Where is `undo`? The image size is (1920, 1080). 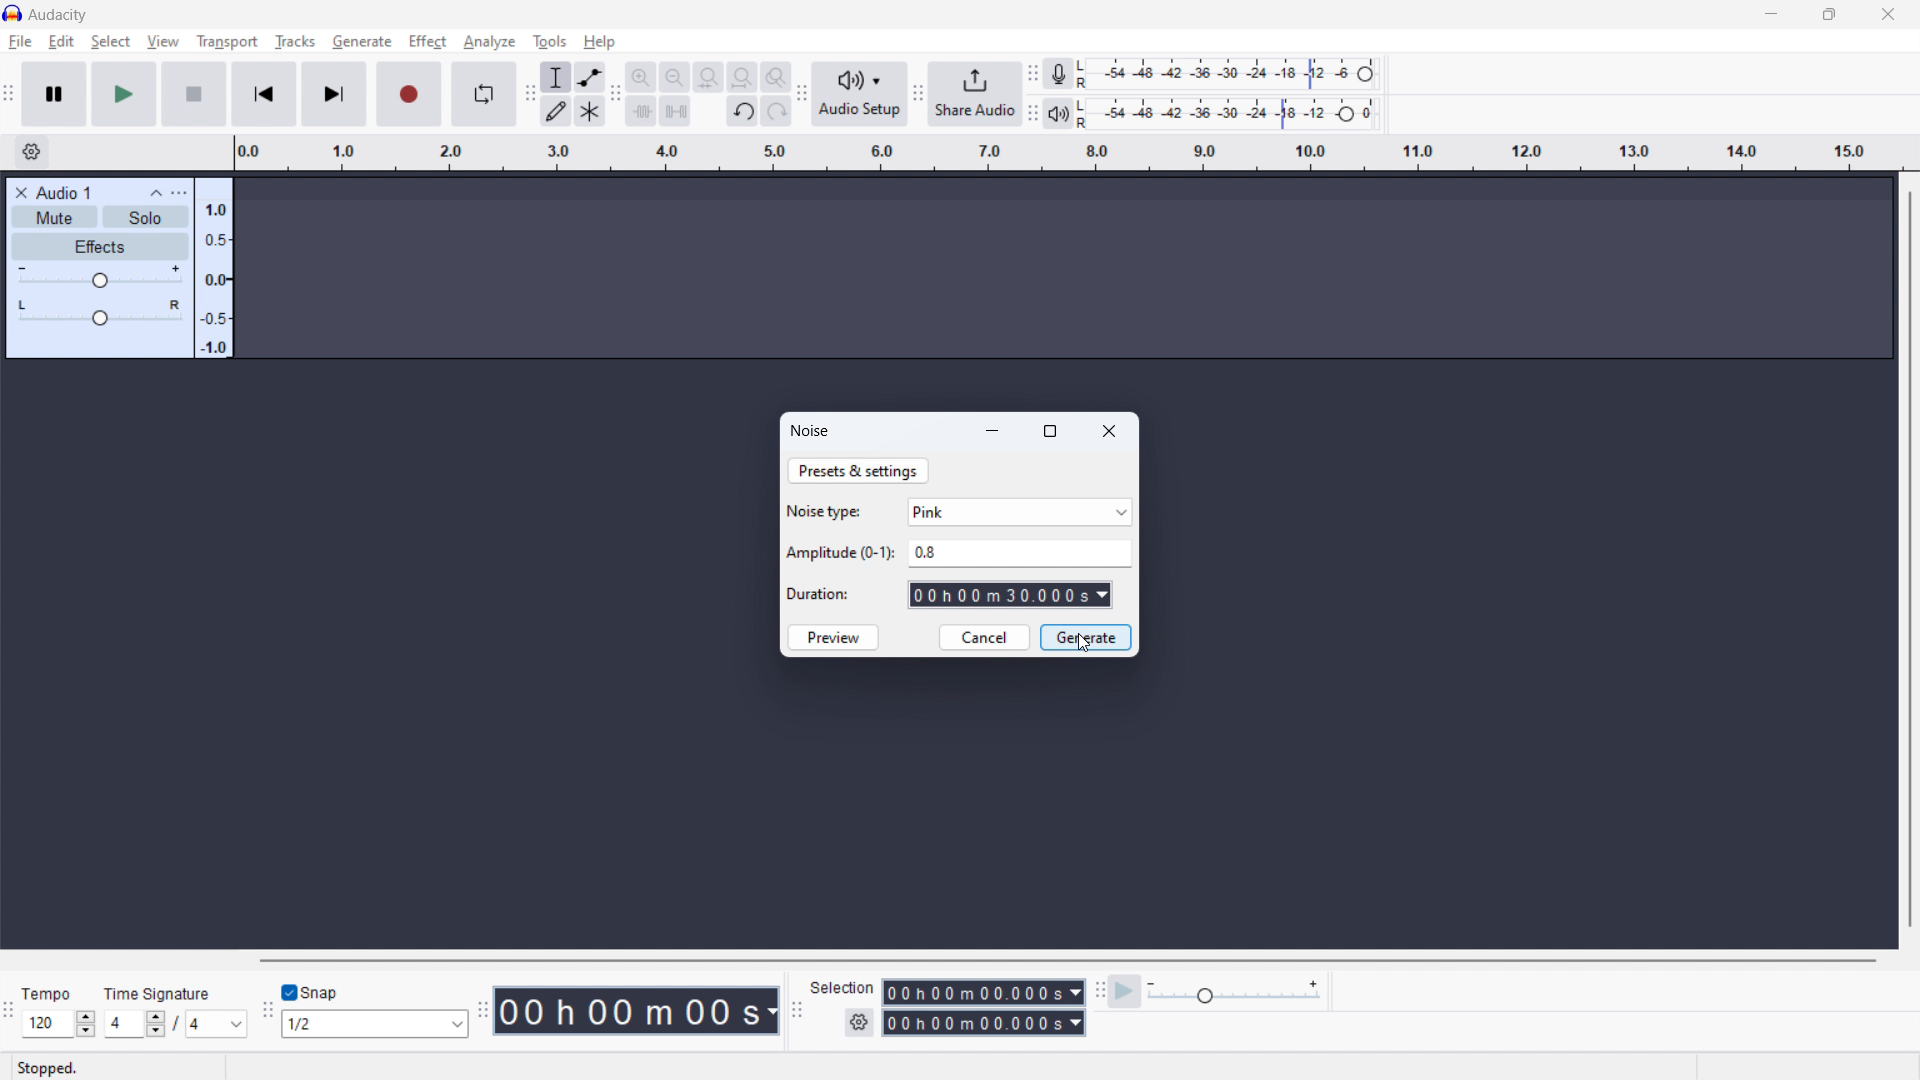
undo is located at coordinates (742, 111).